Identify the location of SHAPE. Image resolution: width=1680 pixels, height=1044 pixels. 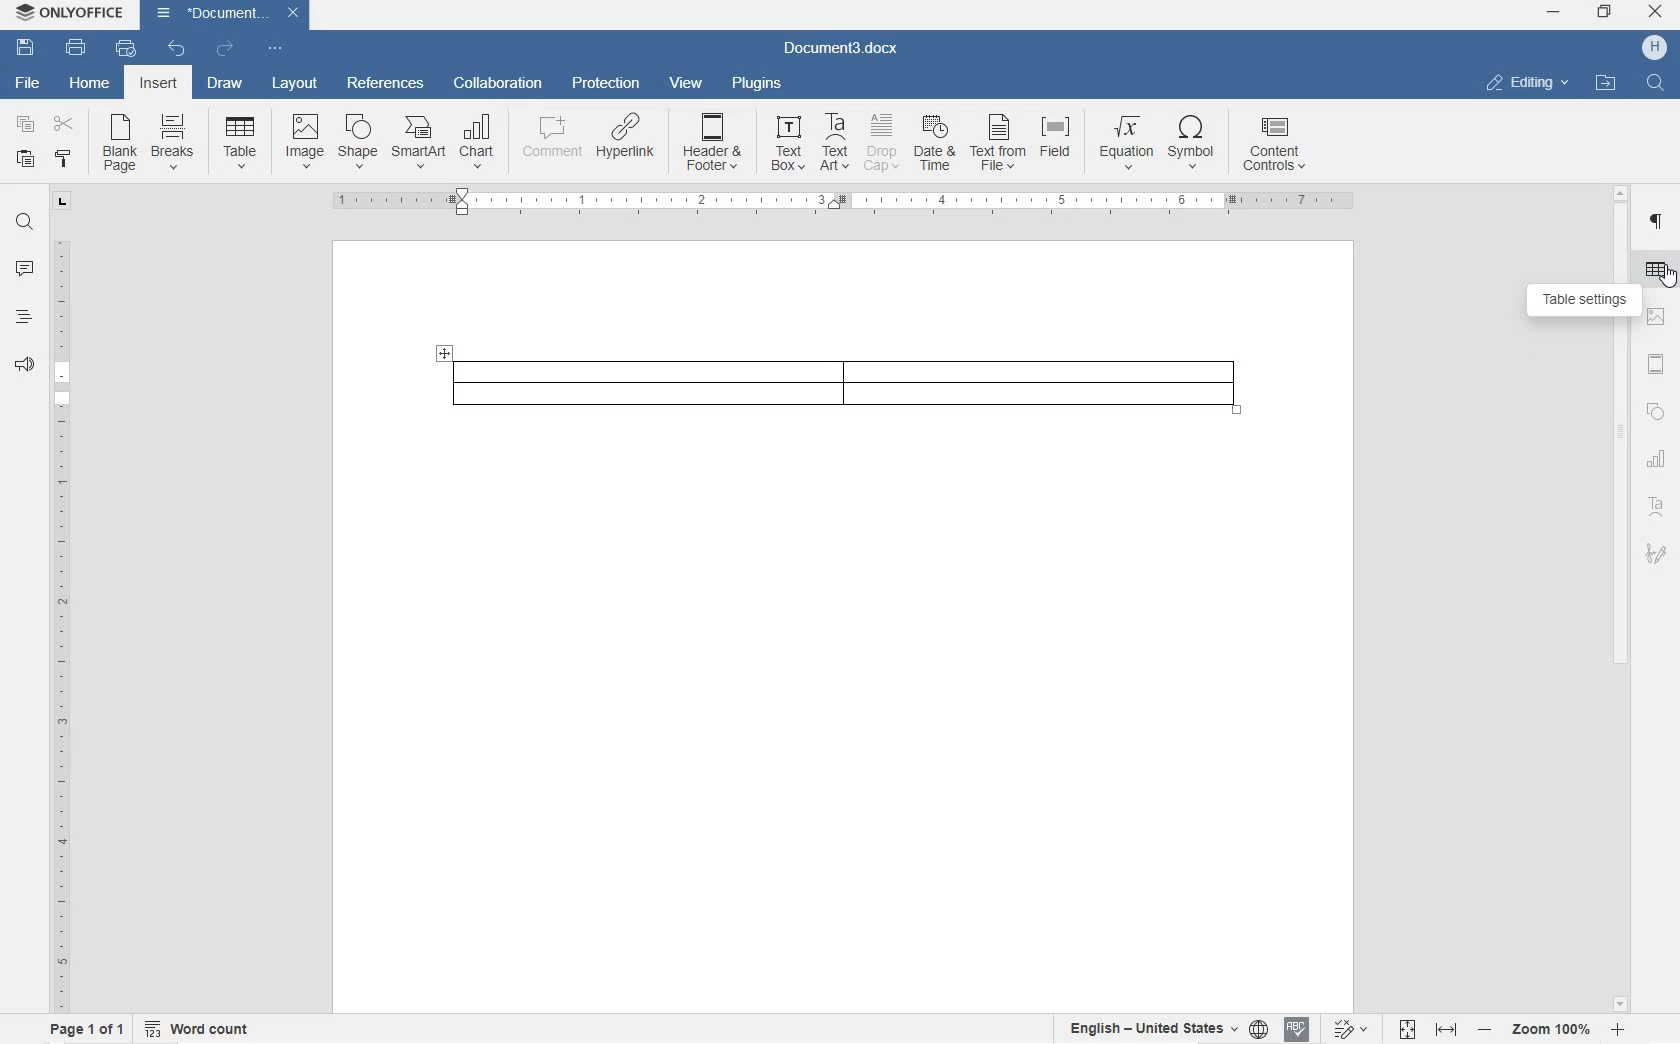
(1654, 415).